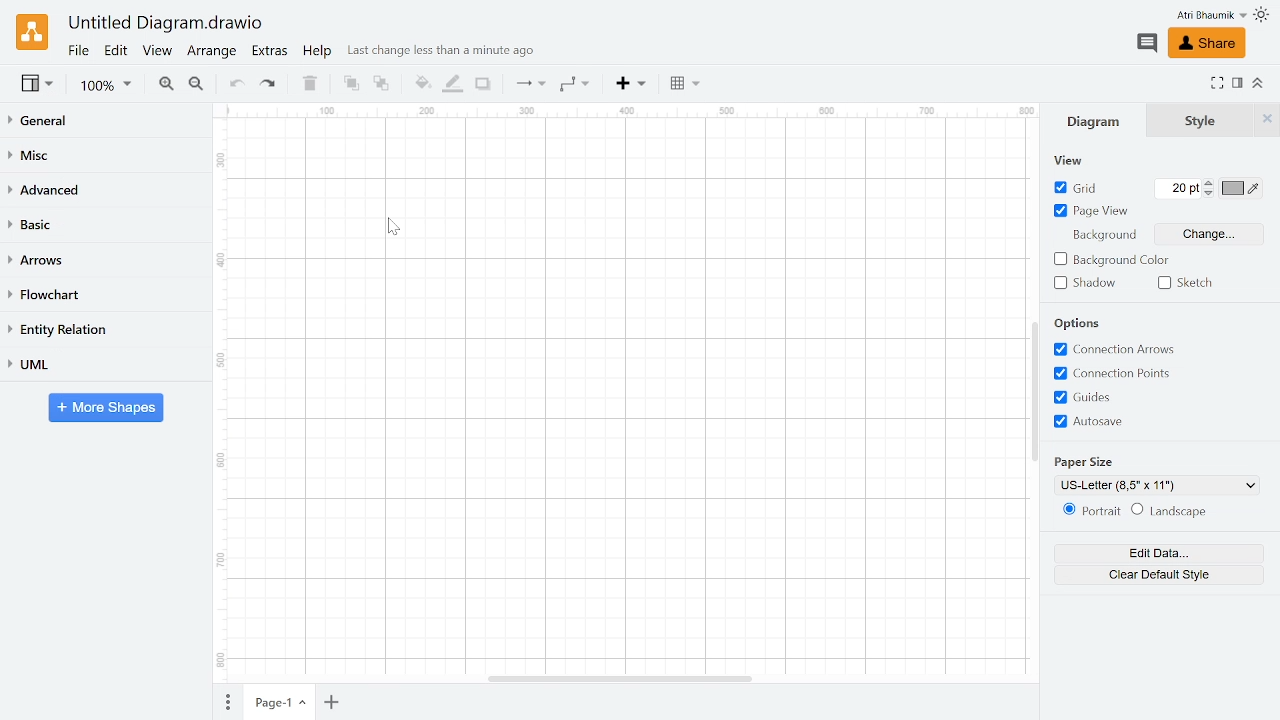 The image size is (1280, 720). What do you see at coordinates (1124, 421) in the screenshot?
I see `Autosave` at bounding box center [1124, 421].